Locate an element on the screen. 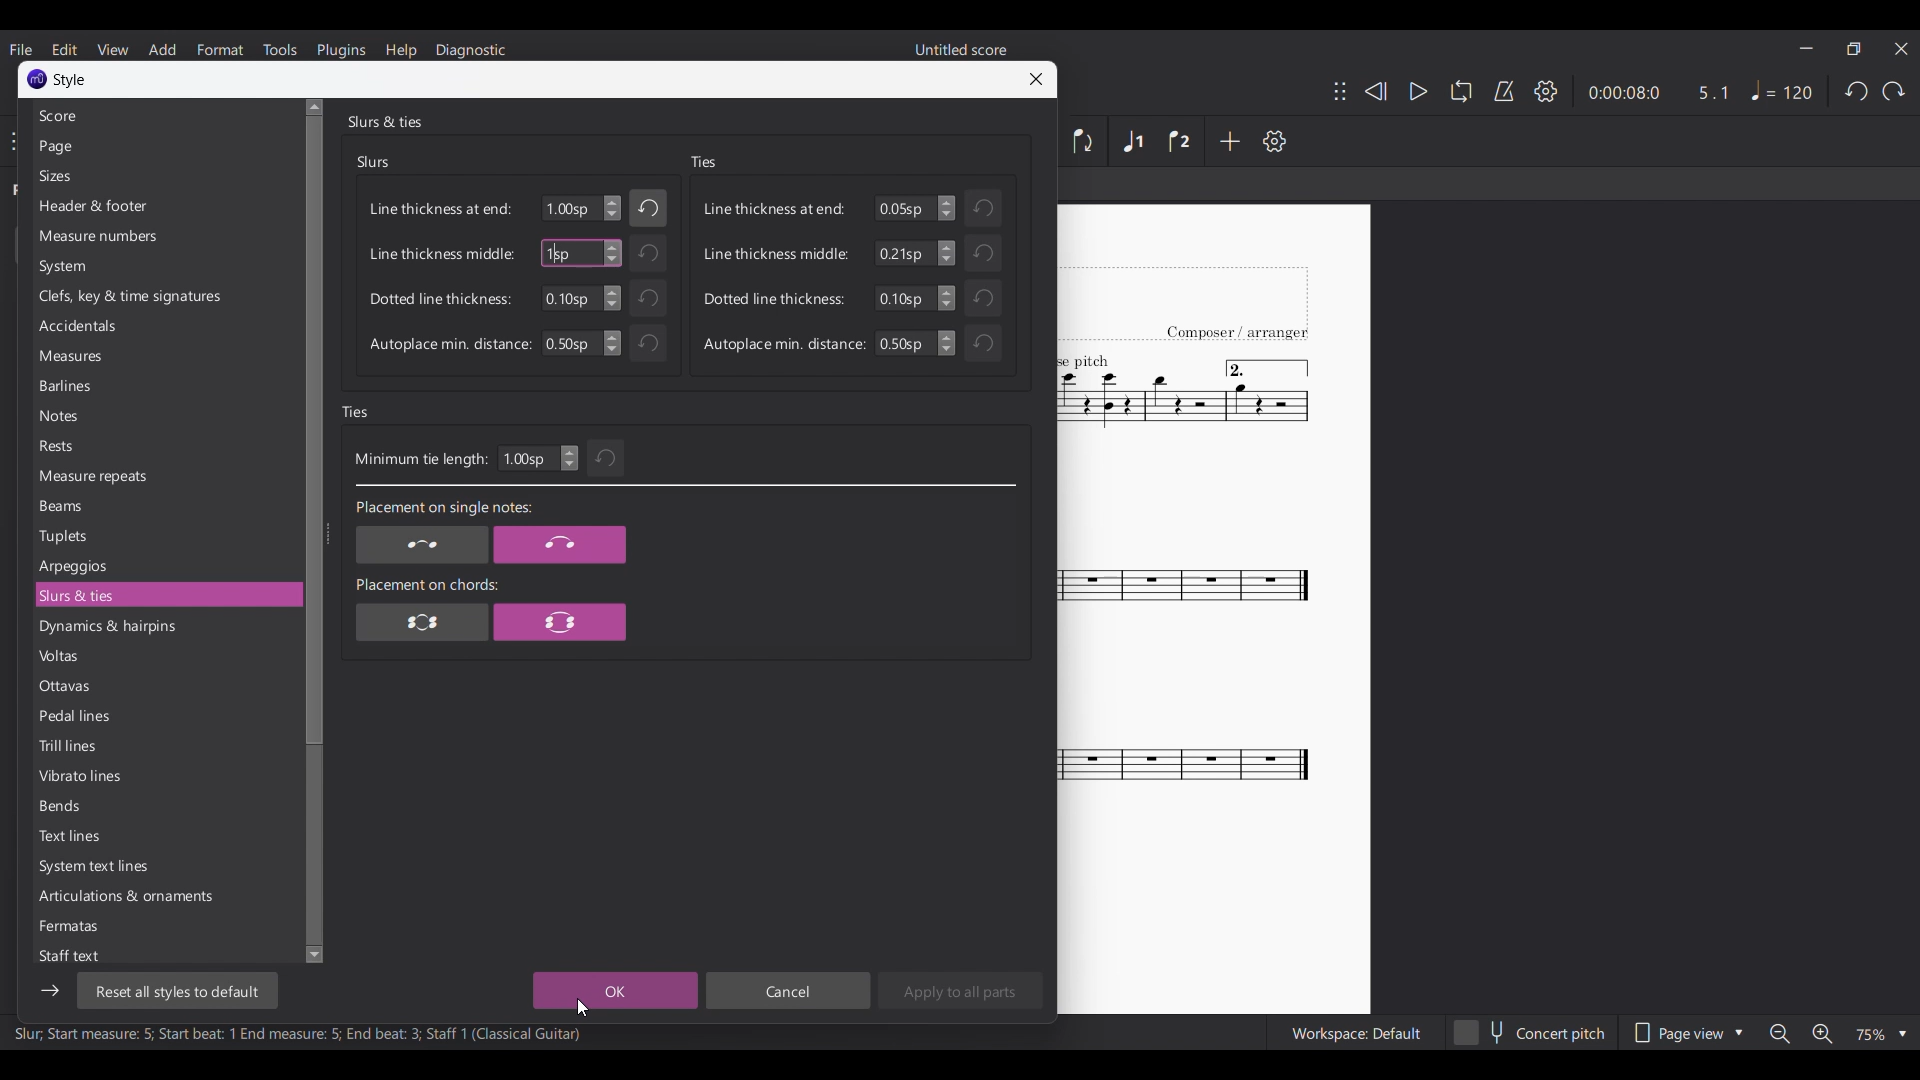 The width and height of the screenshot is (1920, 1080). Page is located at coordinates (163, 147).